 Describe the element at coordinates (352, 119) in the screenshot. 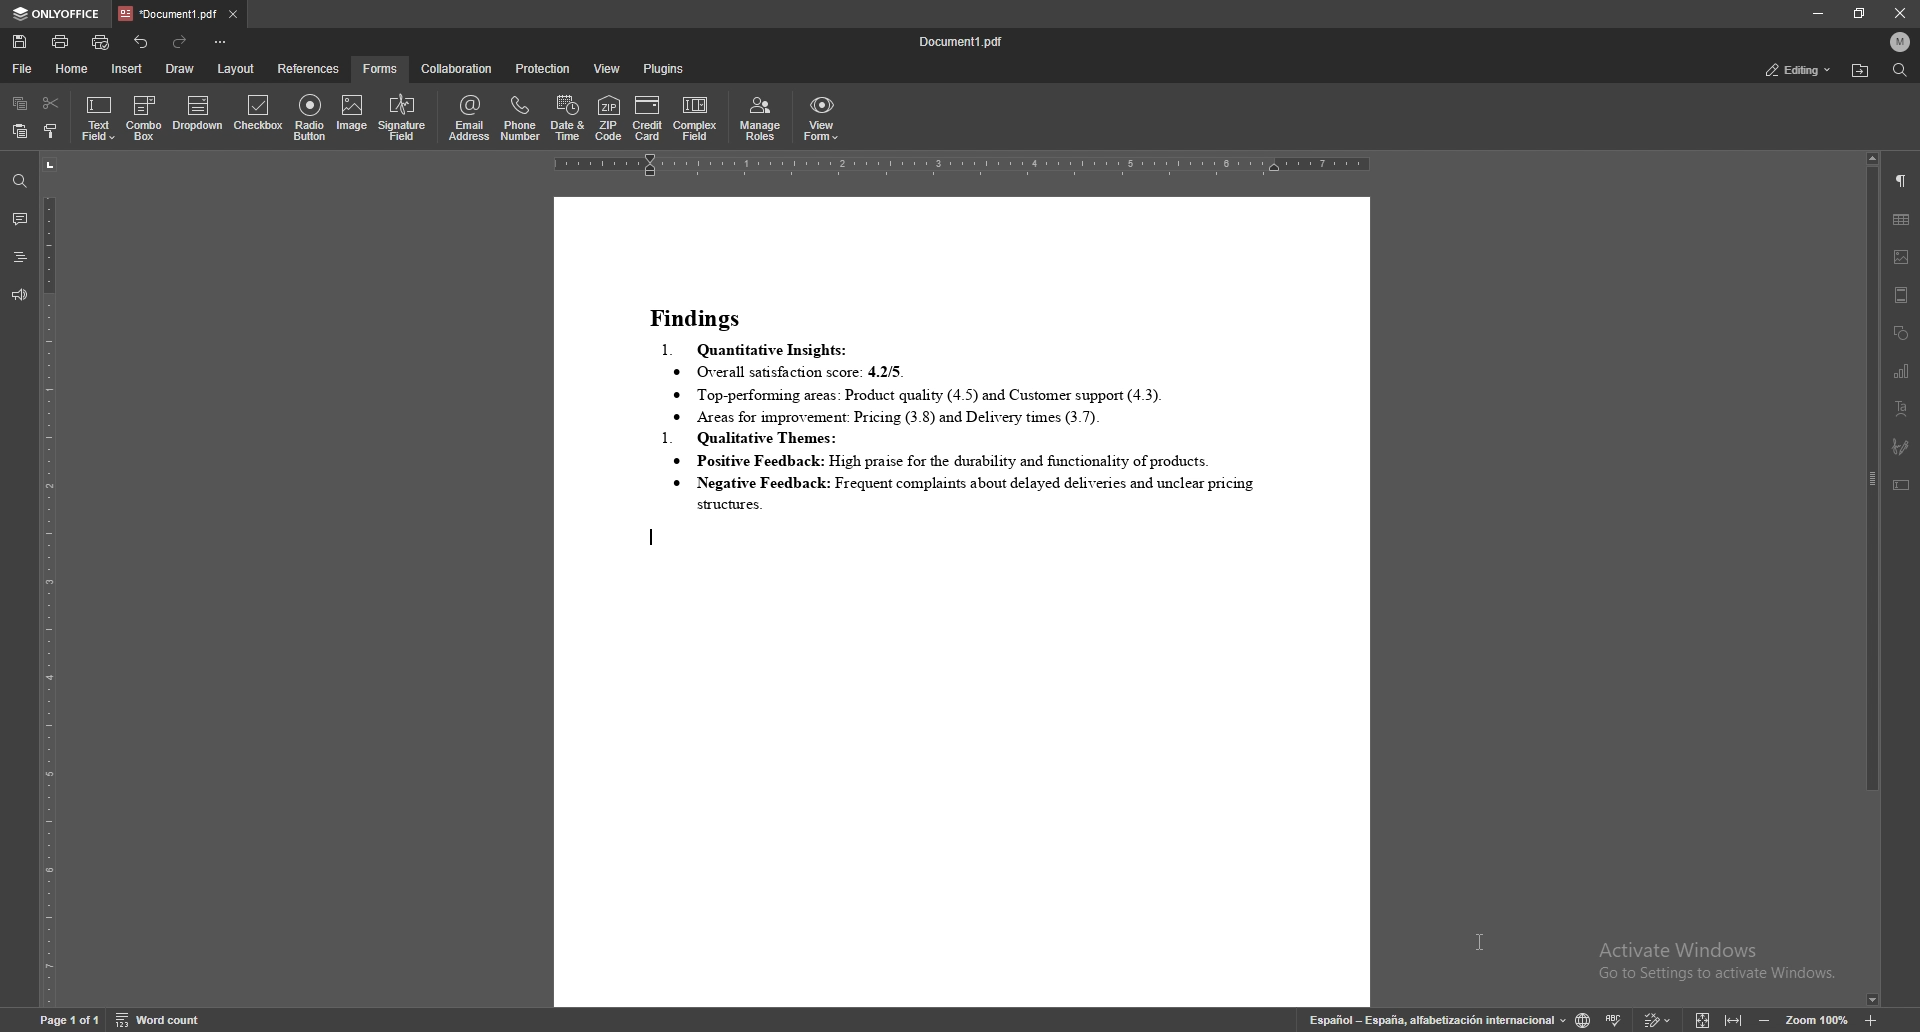

I see `image` at that location.